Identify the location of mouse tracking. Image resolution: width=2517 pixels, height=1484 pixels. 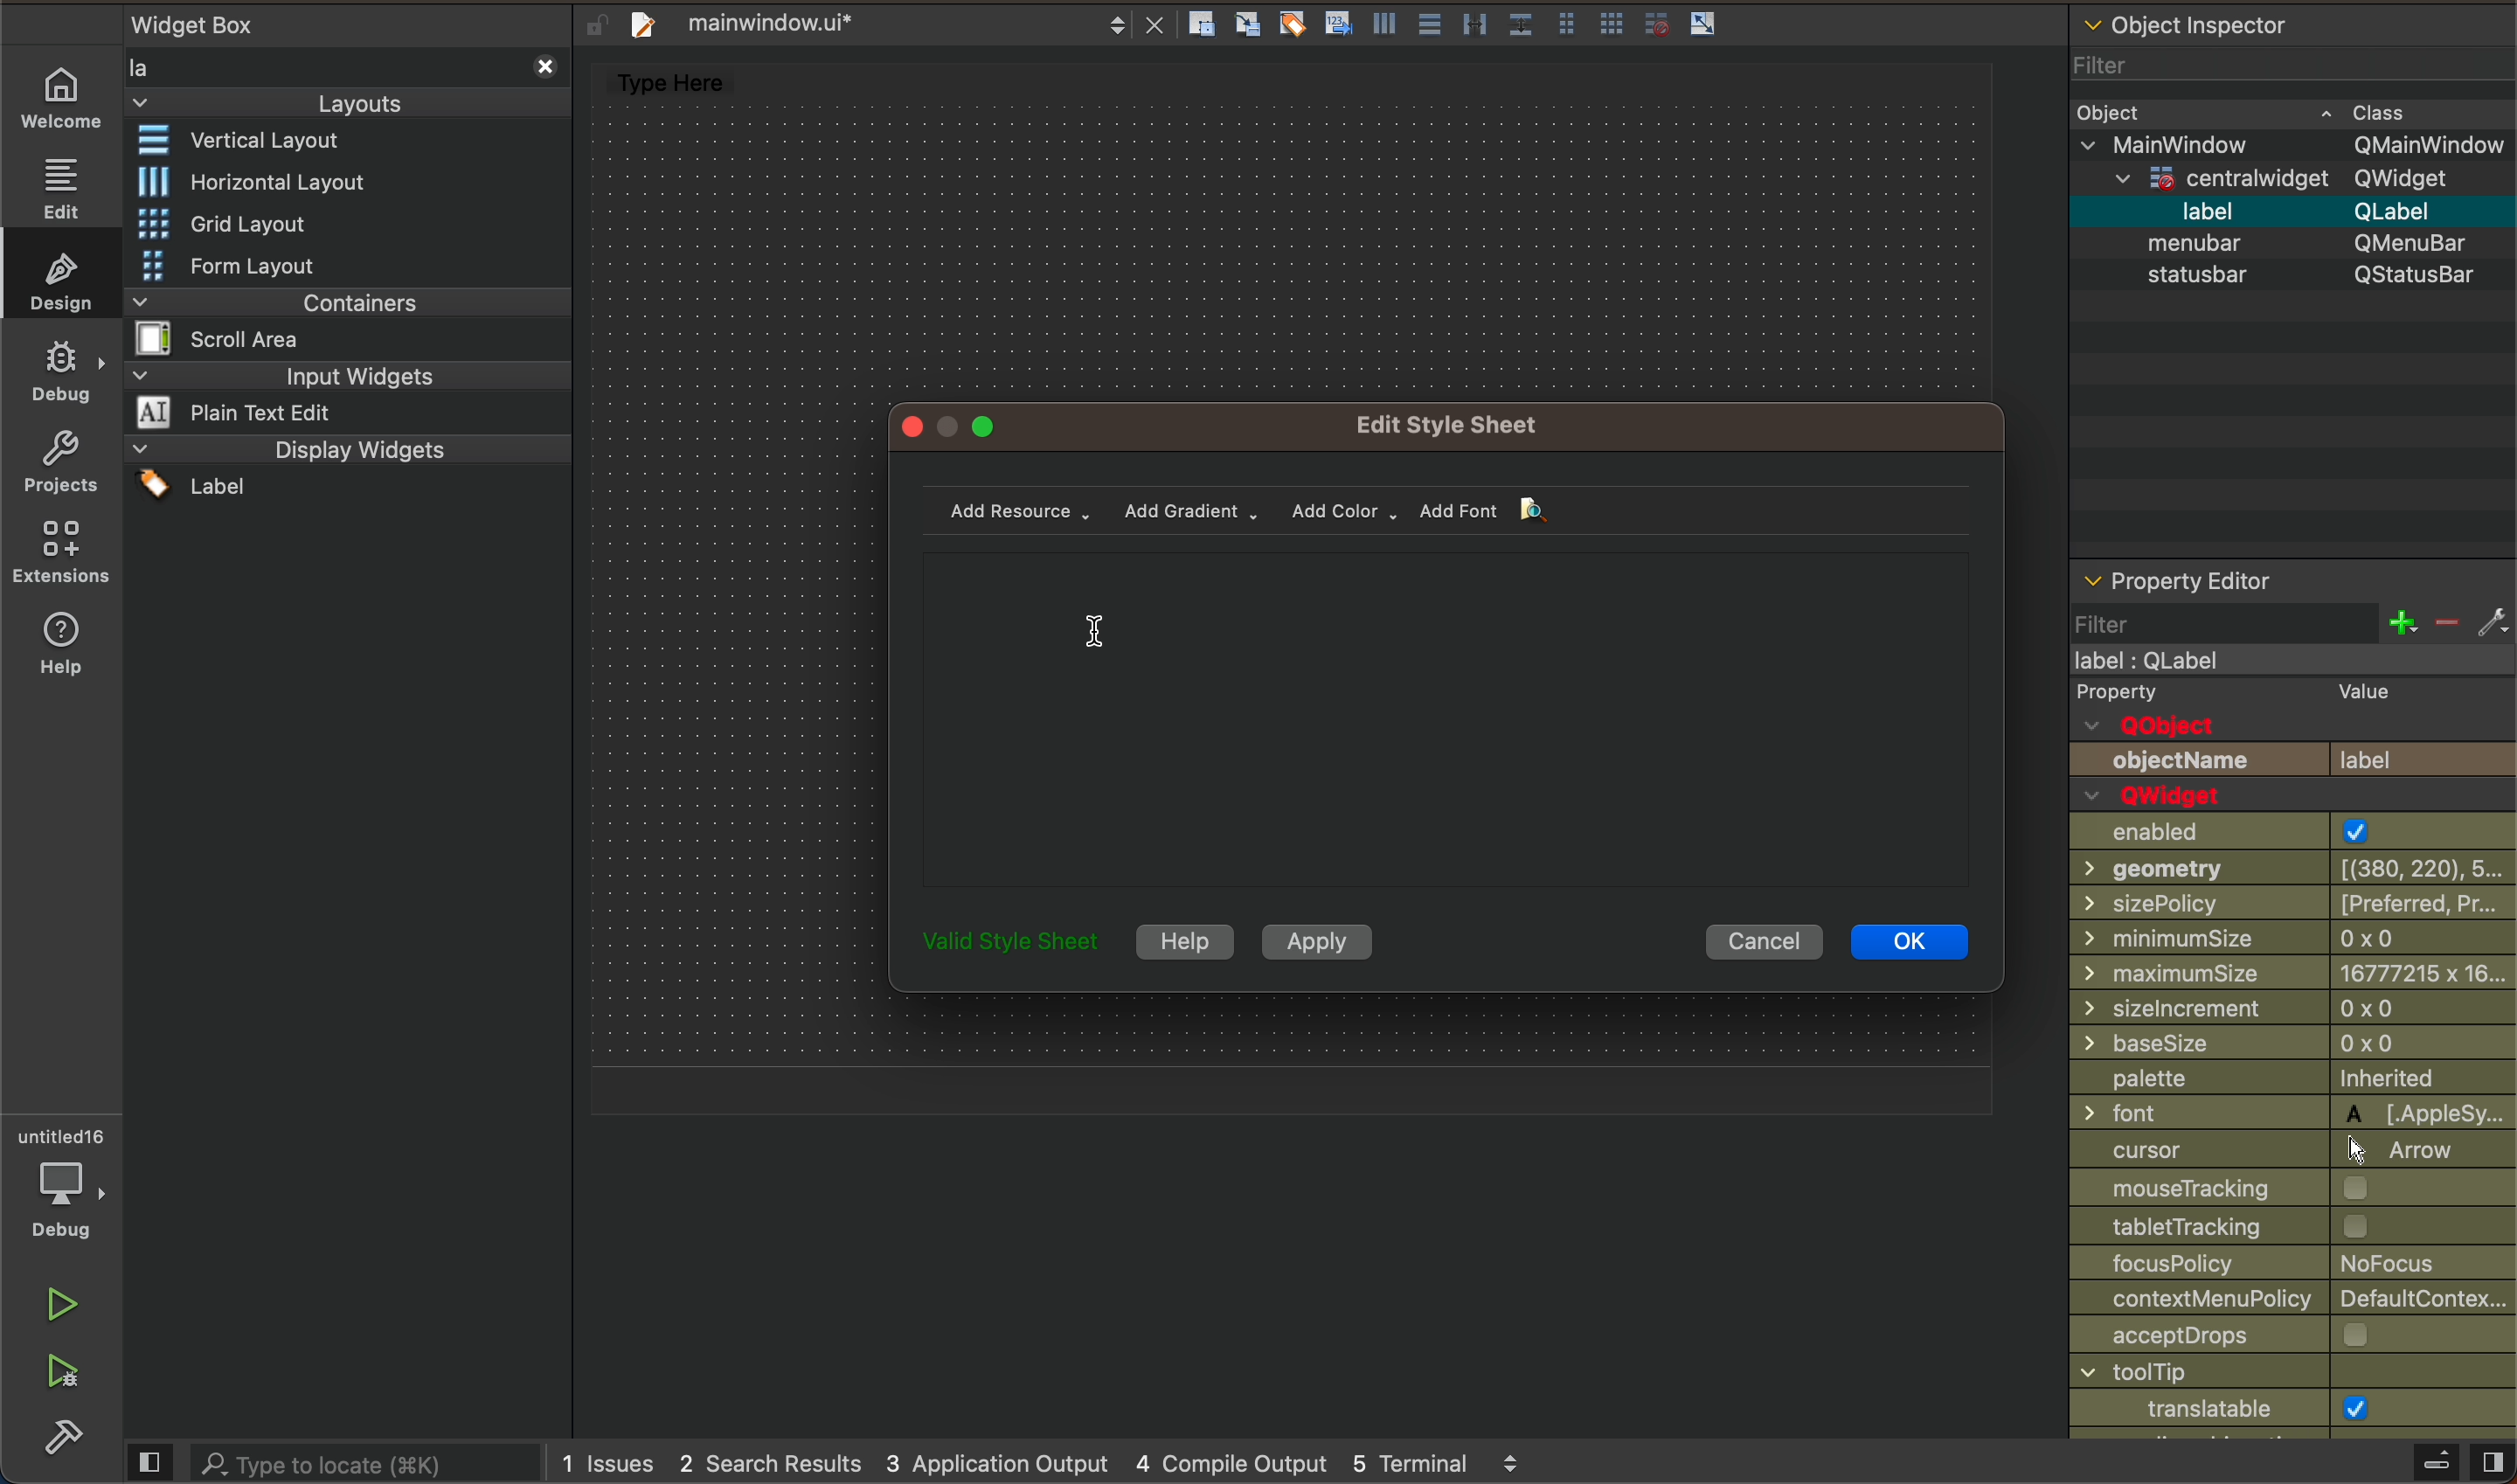
(2264, 1190).